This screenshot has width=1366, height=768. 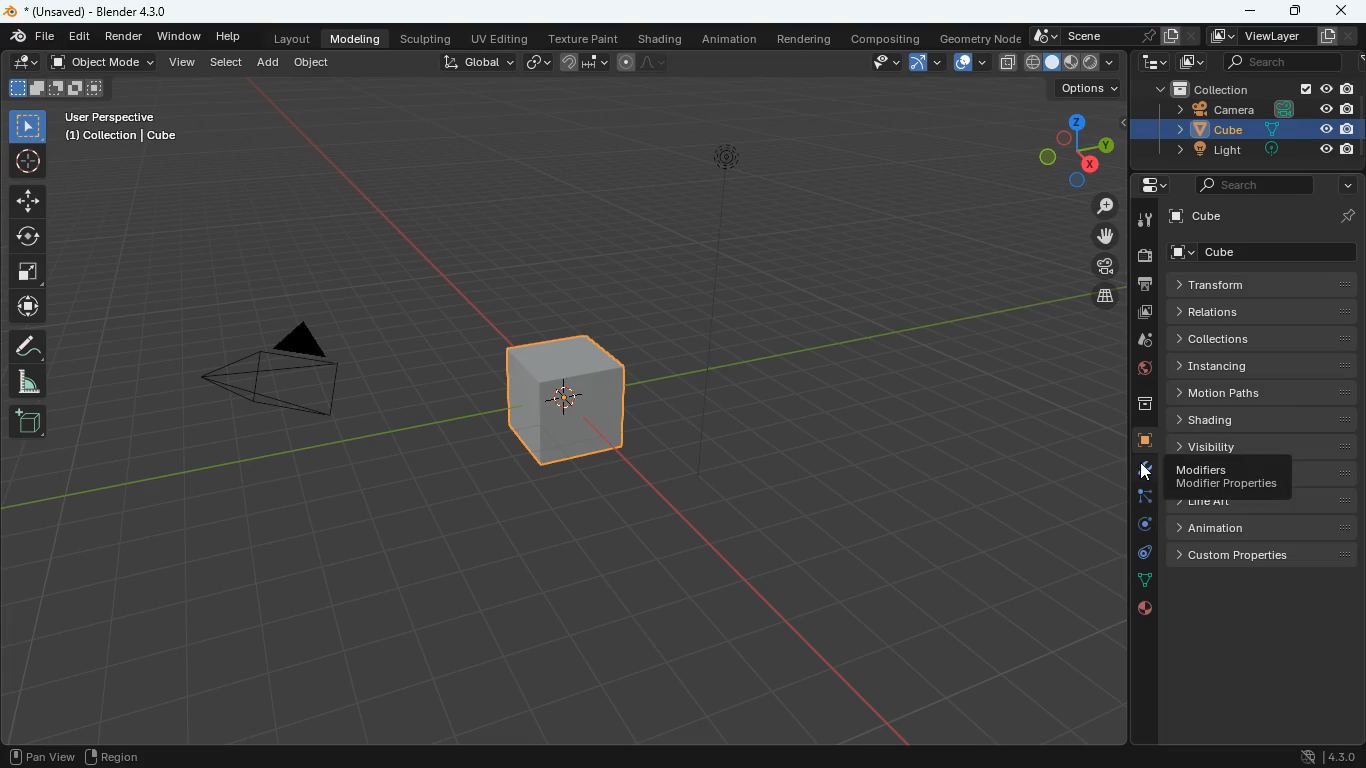 What do you see at coordinates (1142, 581) in the screenshot?
I see `lines` at bounding box center [1142, 581].